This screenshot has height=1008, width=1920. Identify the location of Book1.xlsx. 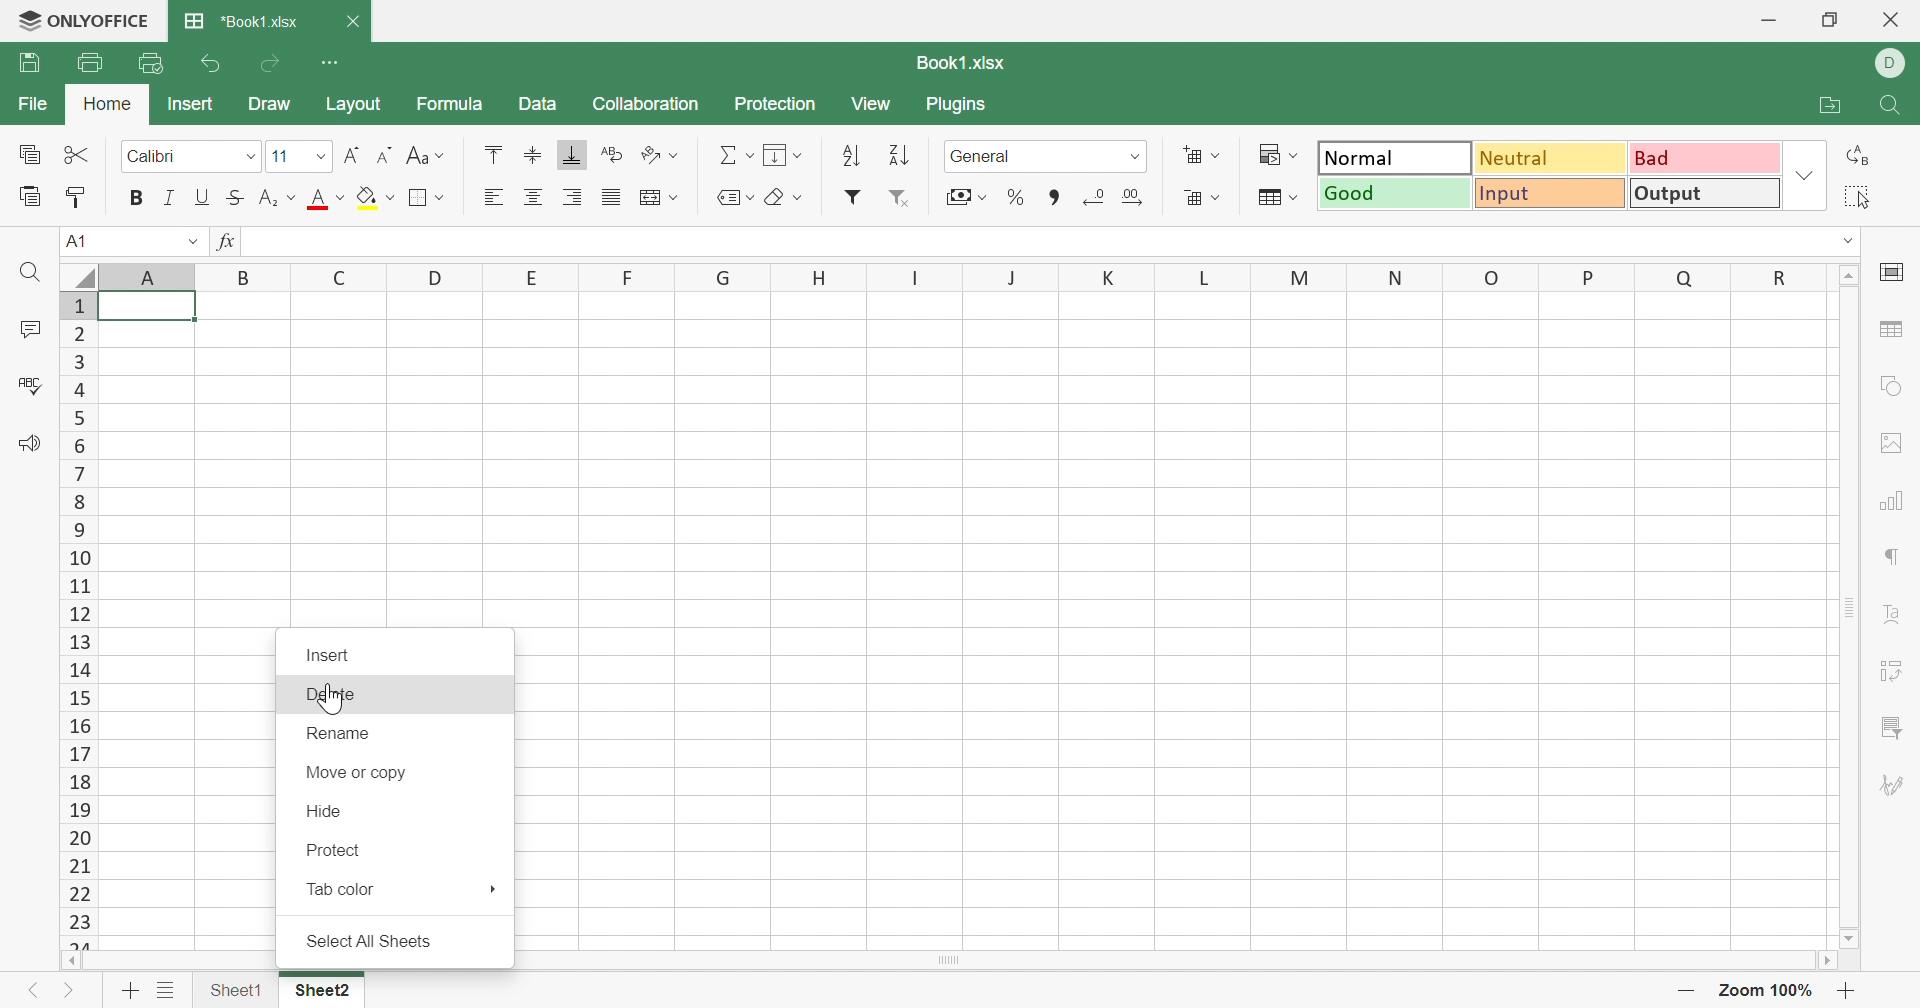
(963, 63).